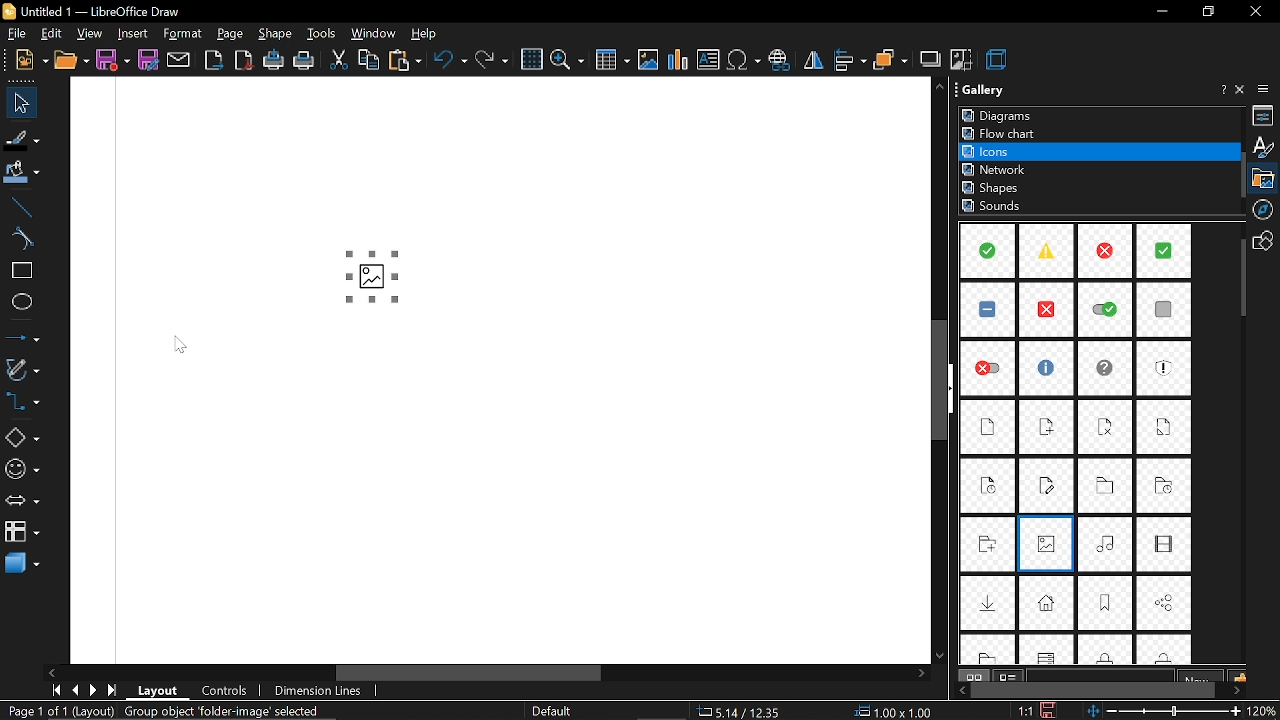  I want to click on crop, so click(962, 62).